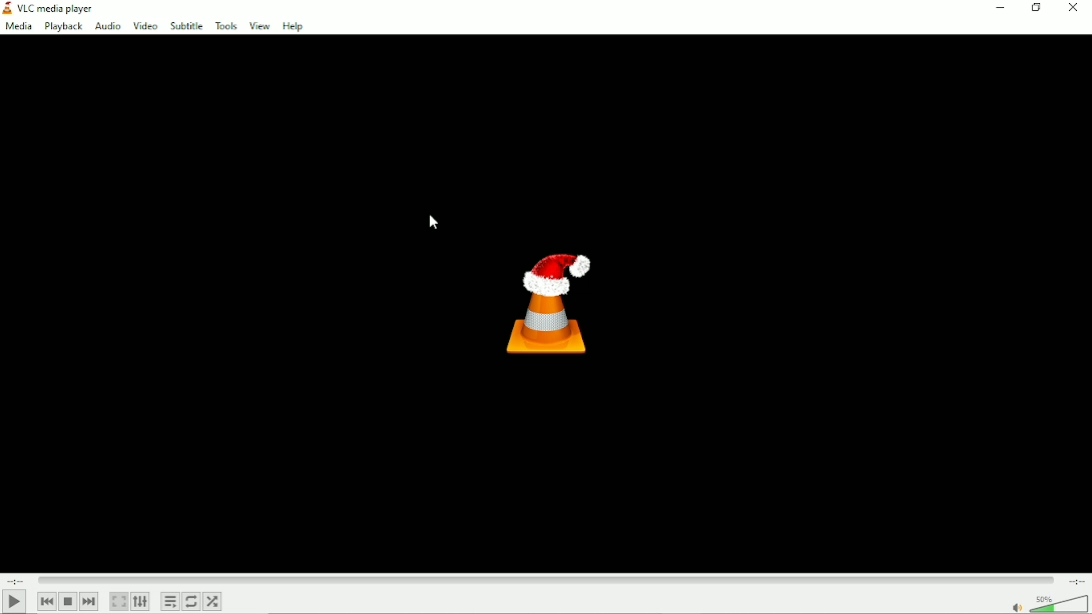 The height and width of the screenshot is (614, 1092). What do you see at coordinates (63, 27) in the screenshot?
I see `Playback` at bounding box center [63, 27].